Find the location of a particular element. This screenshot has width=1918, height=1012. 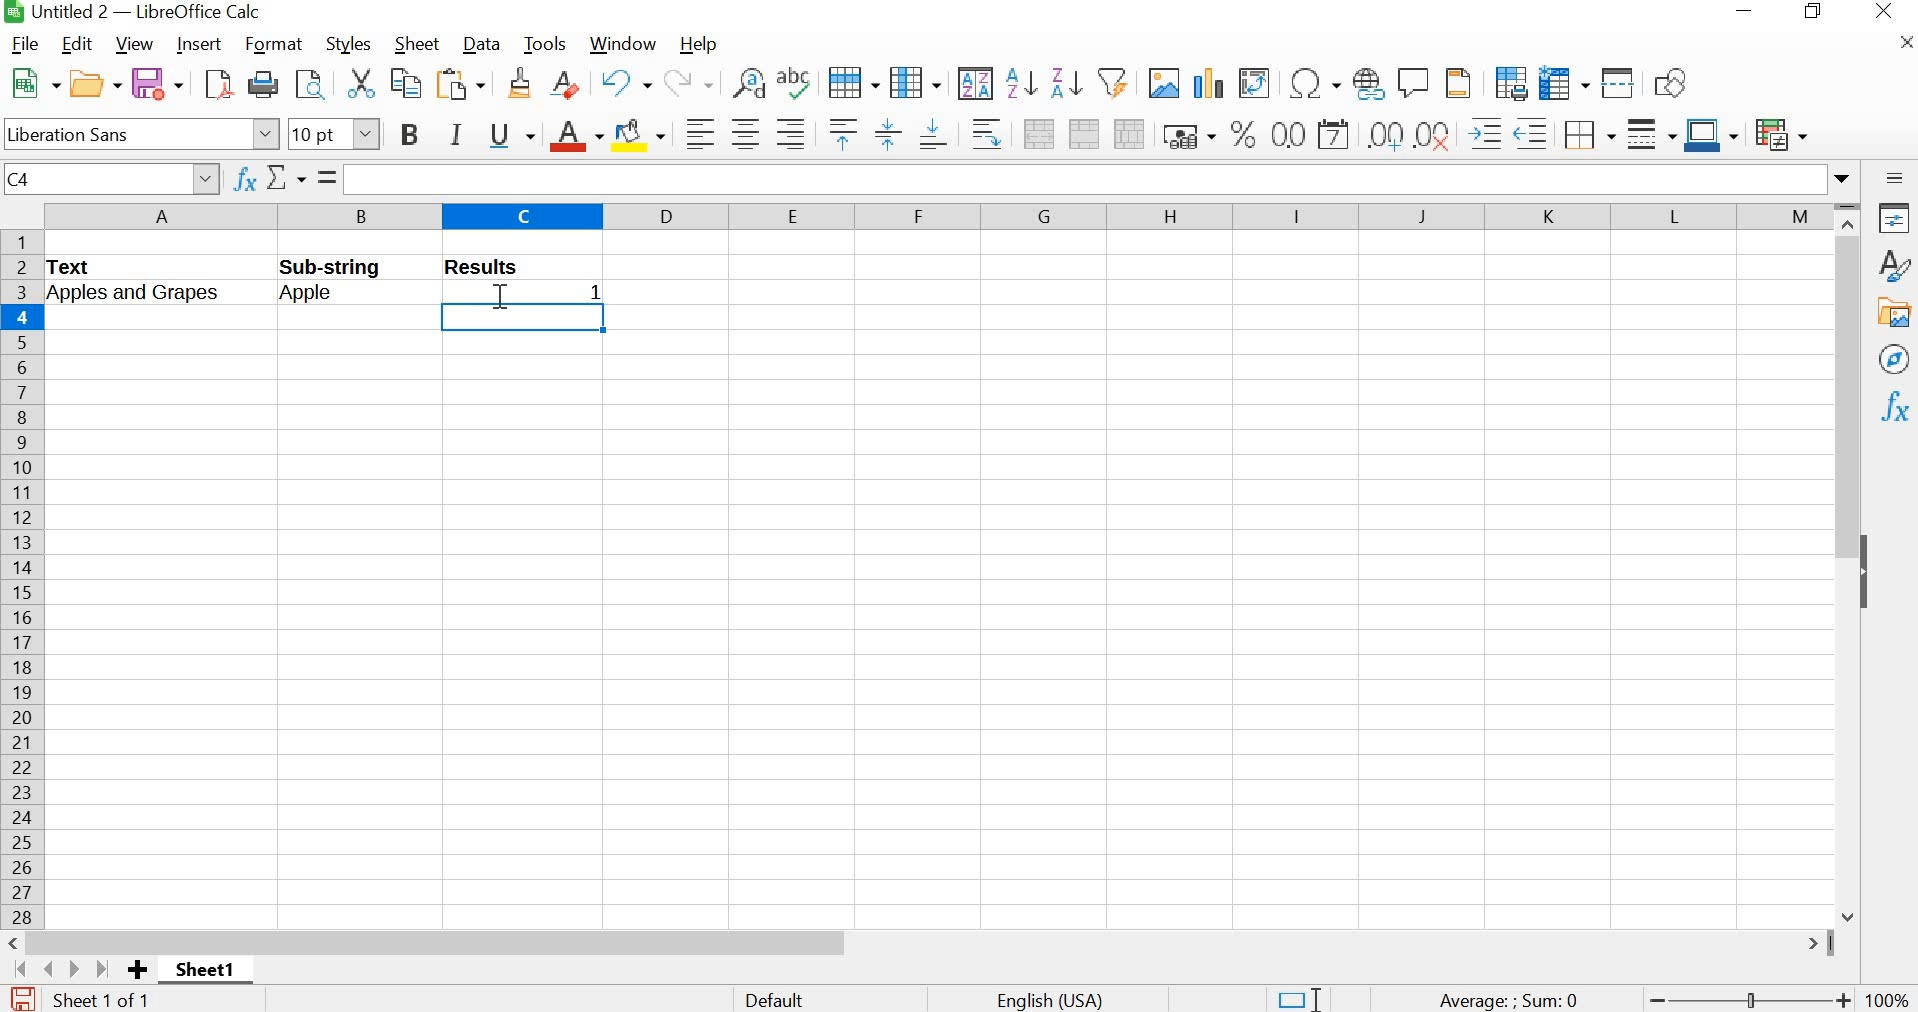

insert or edit pivot table is located at coordinates (1257, 82).